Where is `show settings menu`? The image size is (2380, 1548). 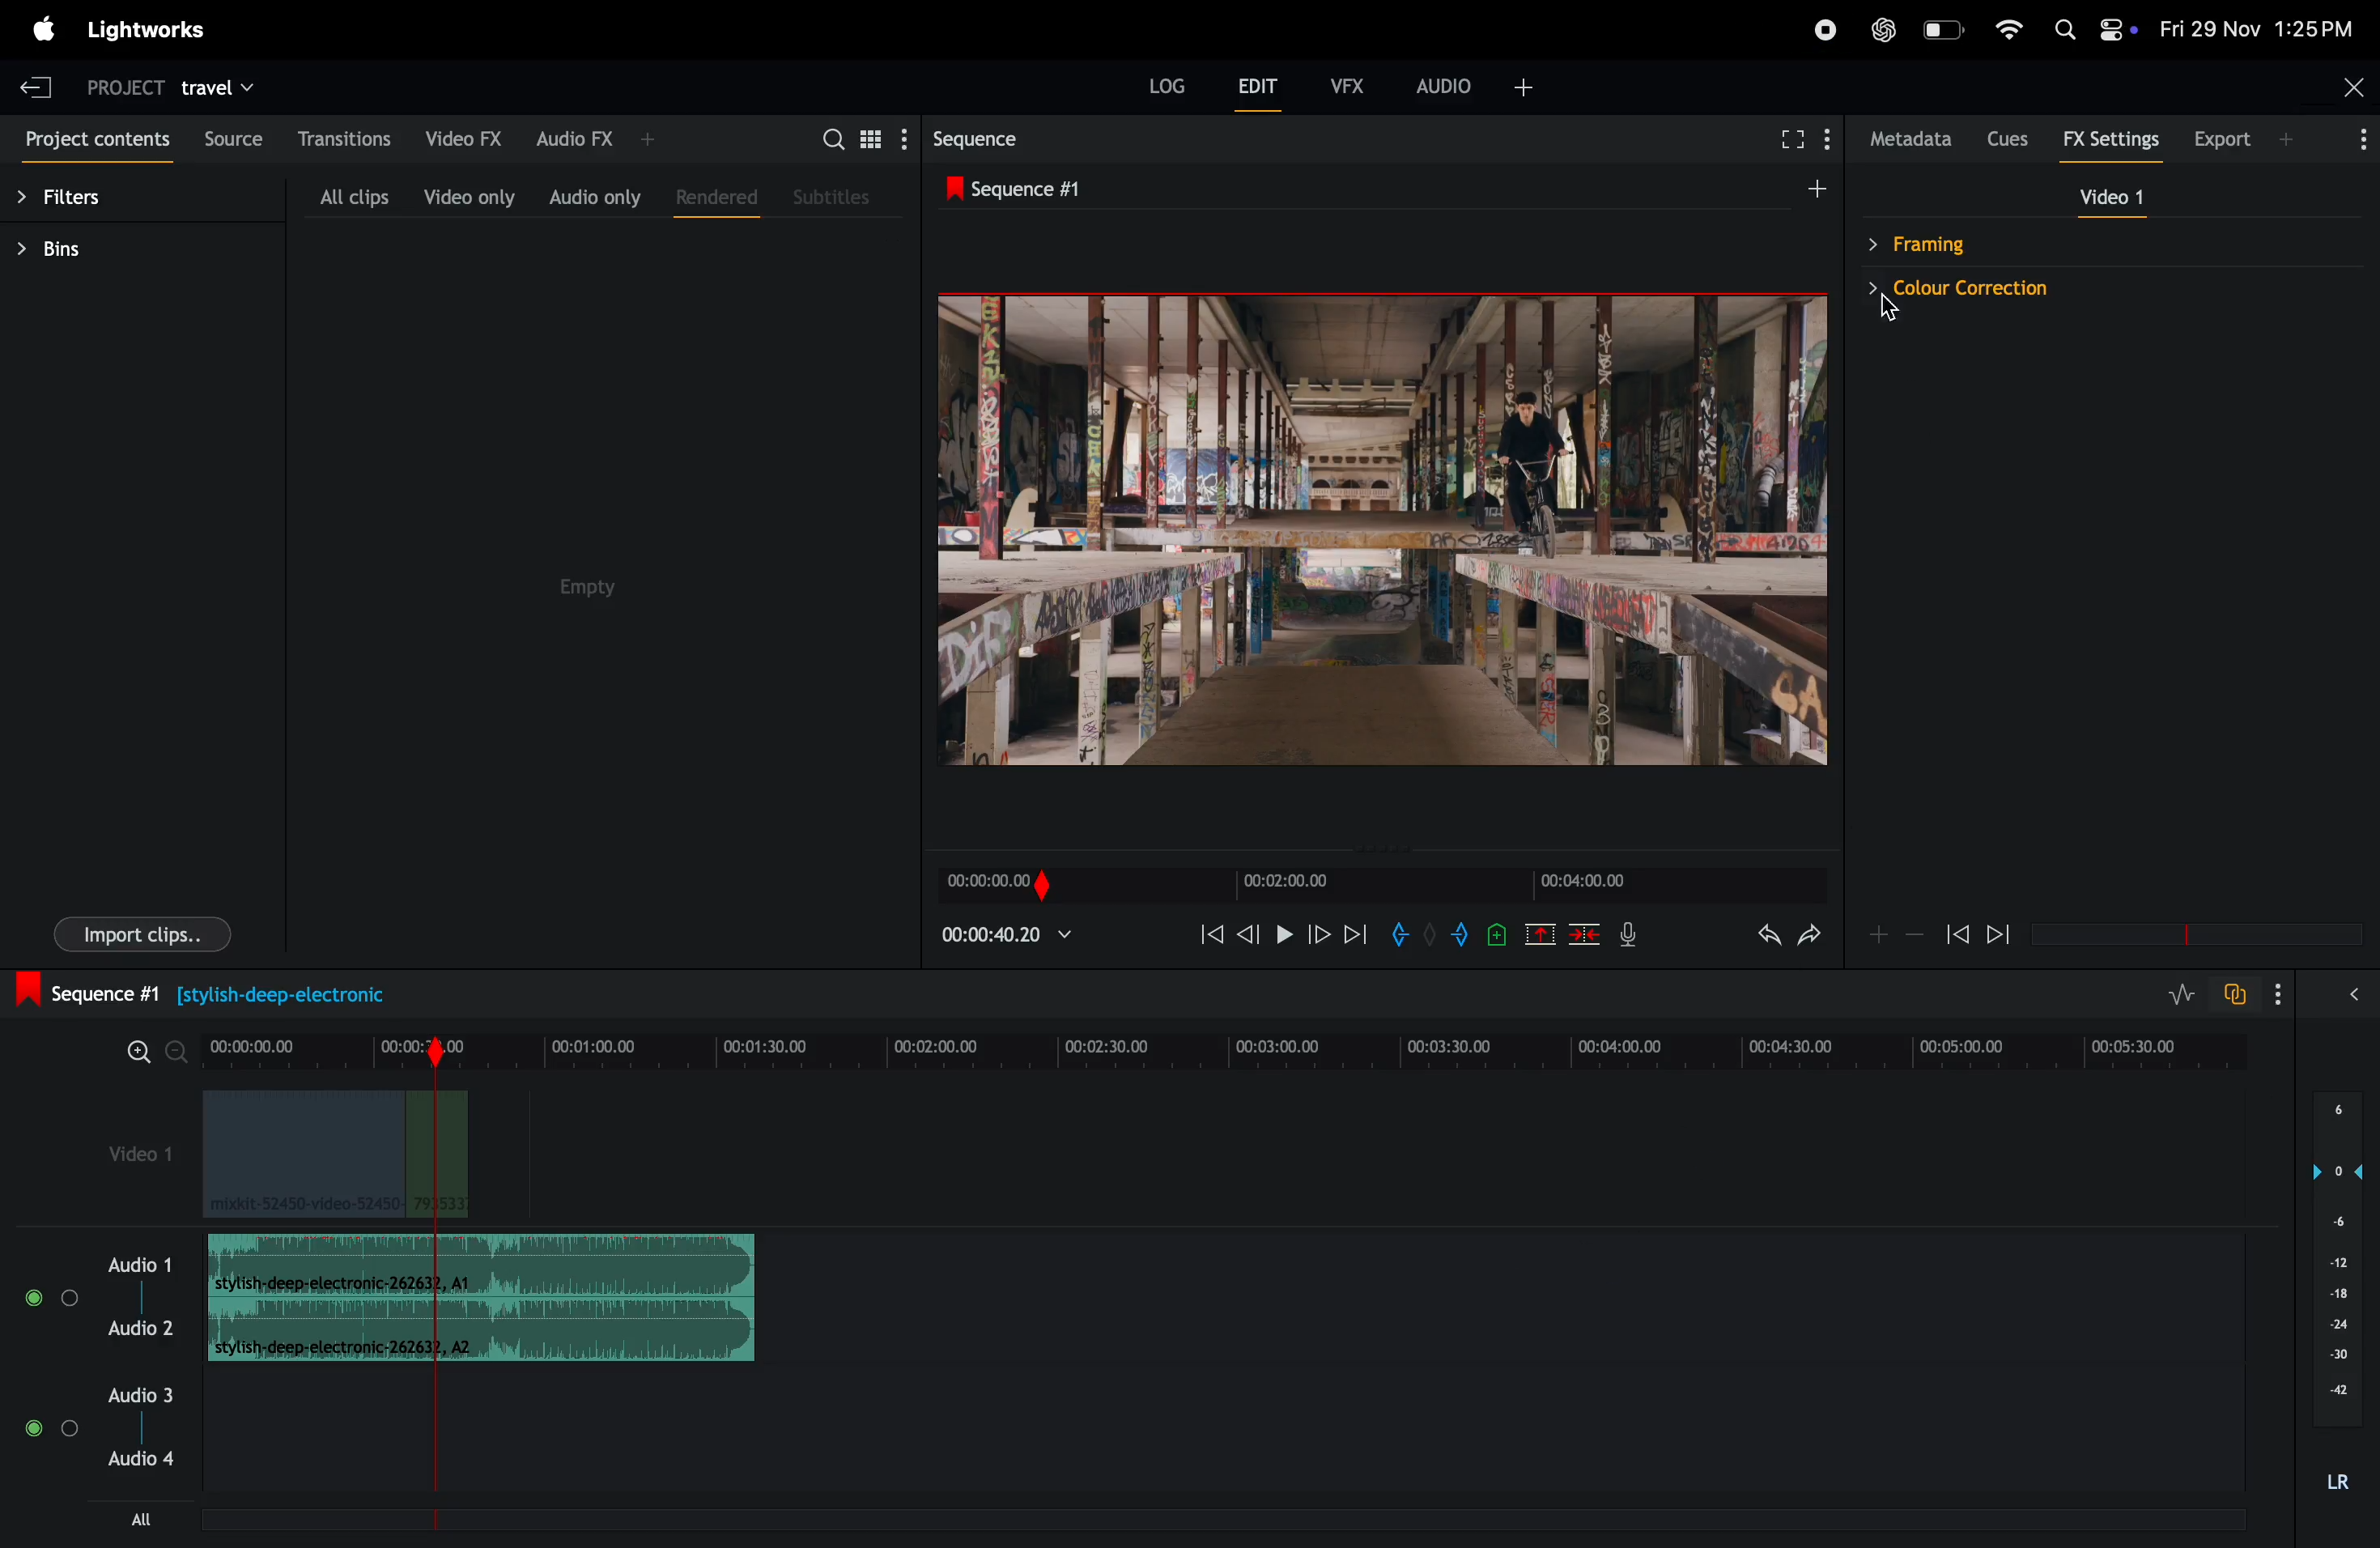 show settings menu is located at coordinates (2275, 991).